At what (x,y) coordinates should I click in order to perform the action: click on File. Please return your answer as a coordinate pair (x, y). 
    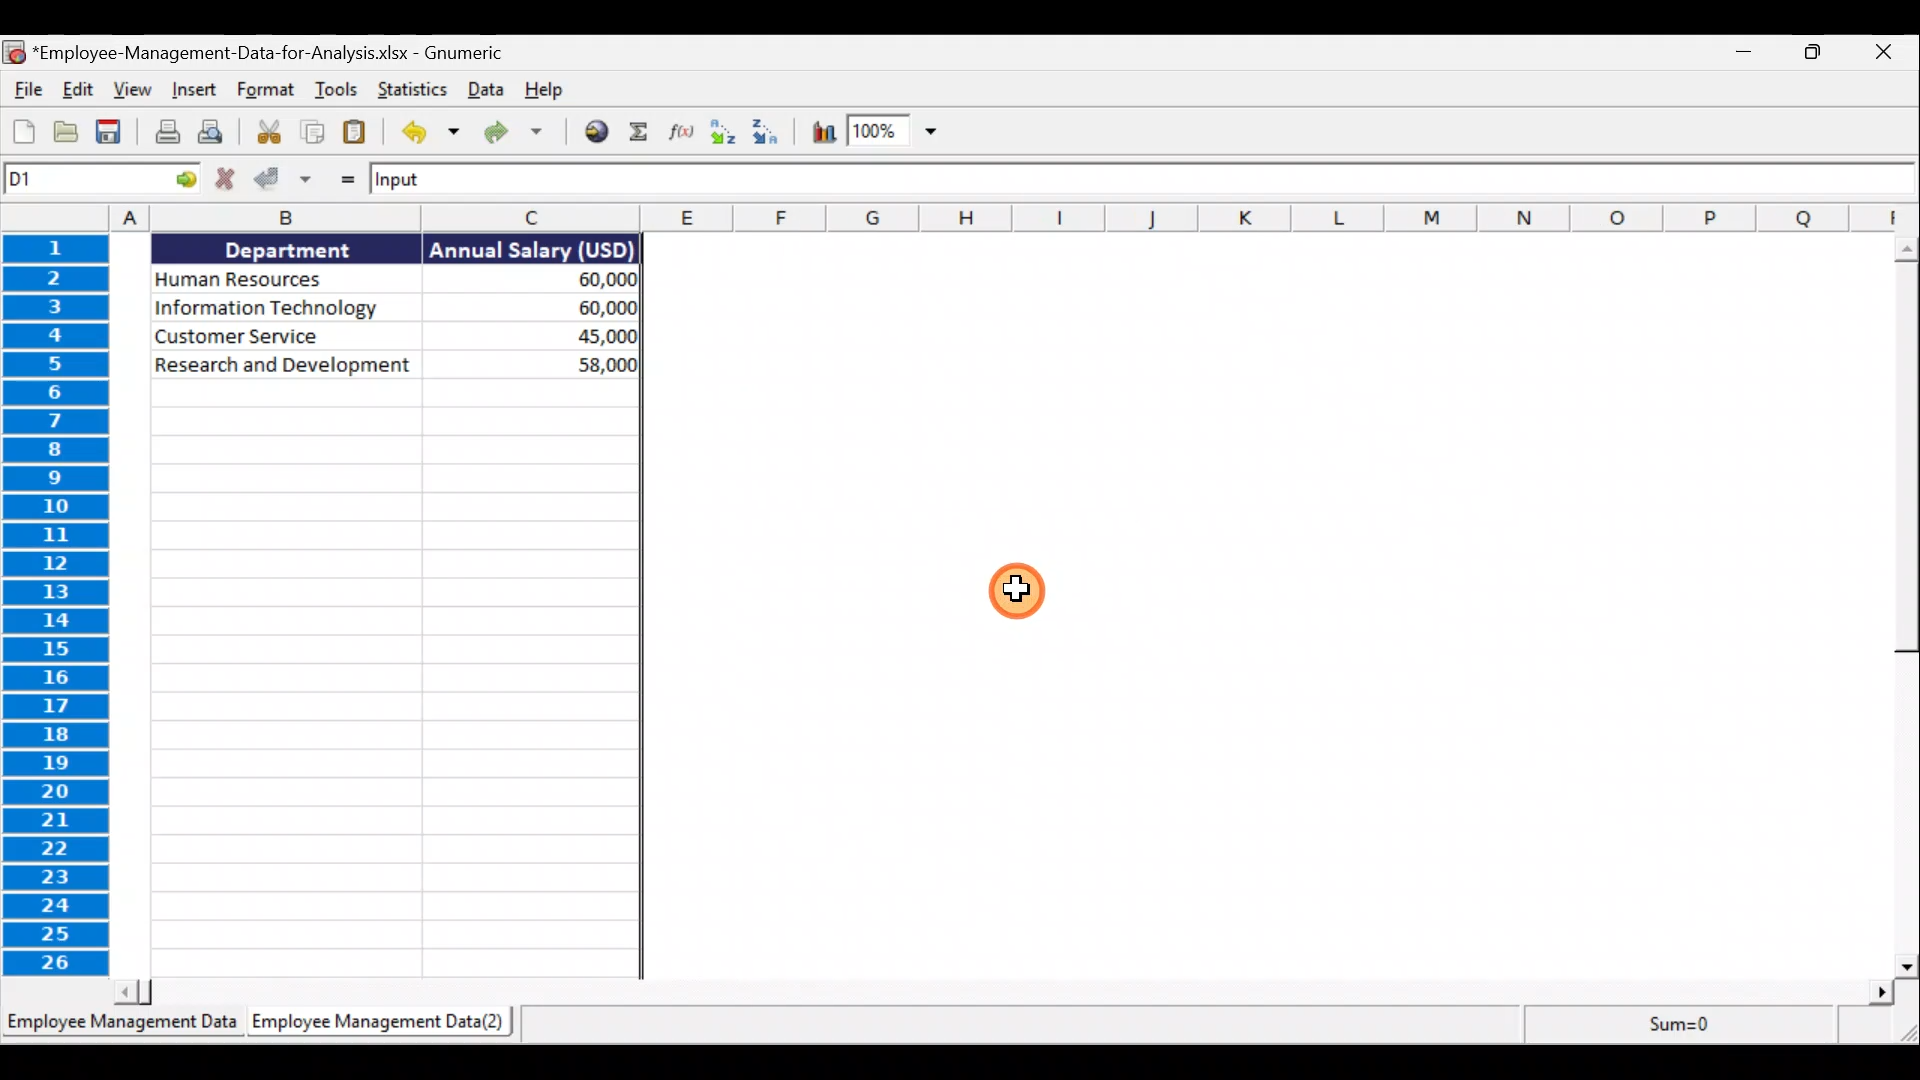
    Looking at the image, I should click on (24, 83).